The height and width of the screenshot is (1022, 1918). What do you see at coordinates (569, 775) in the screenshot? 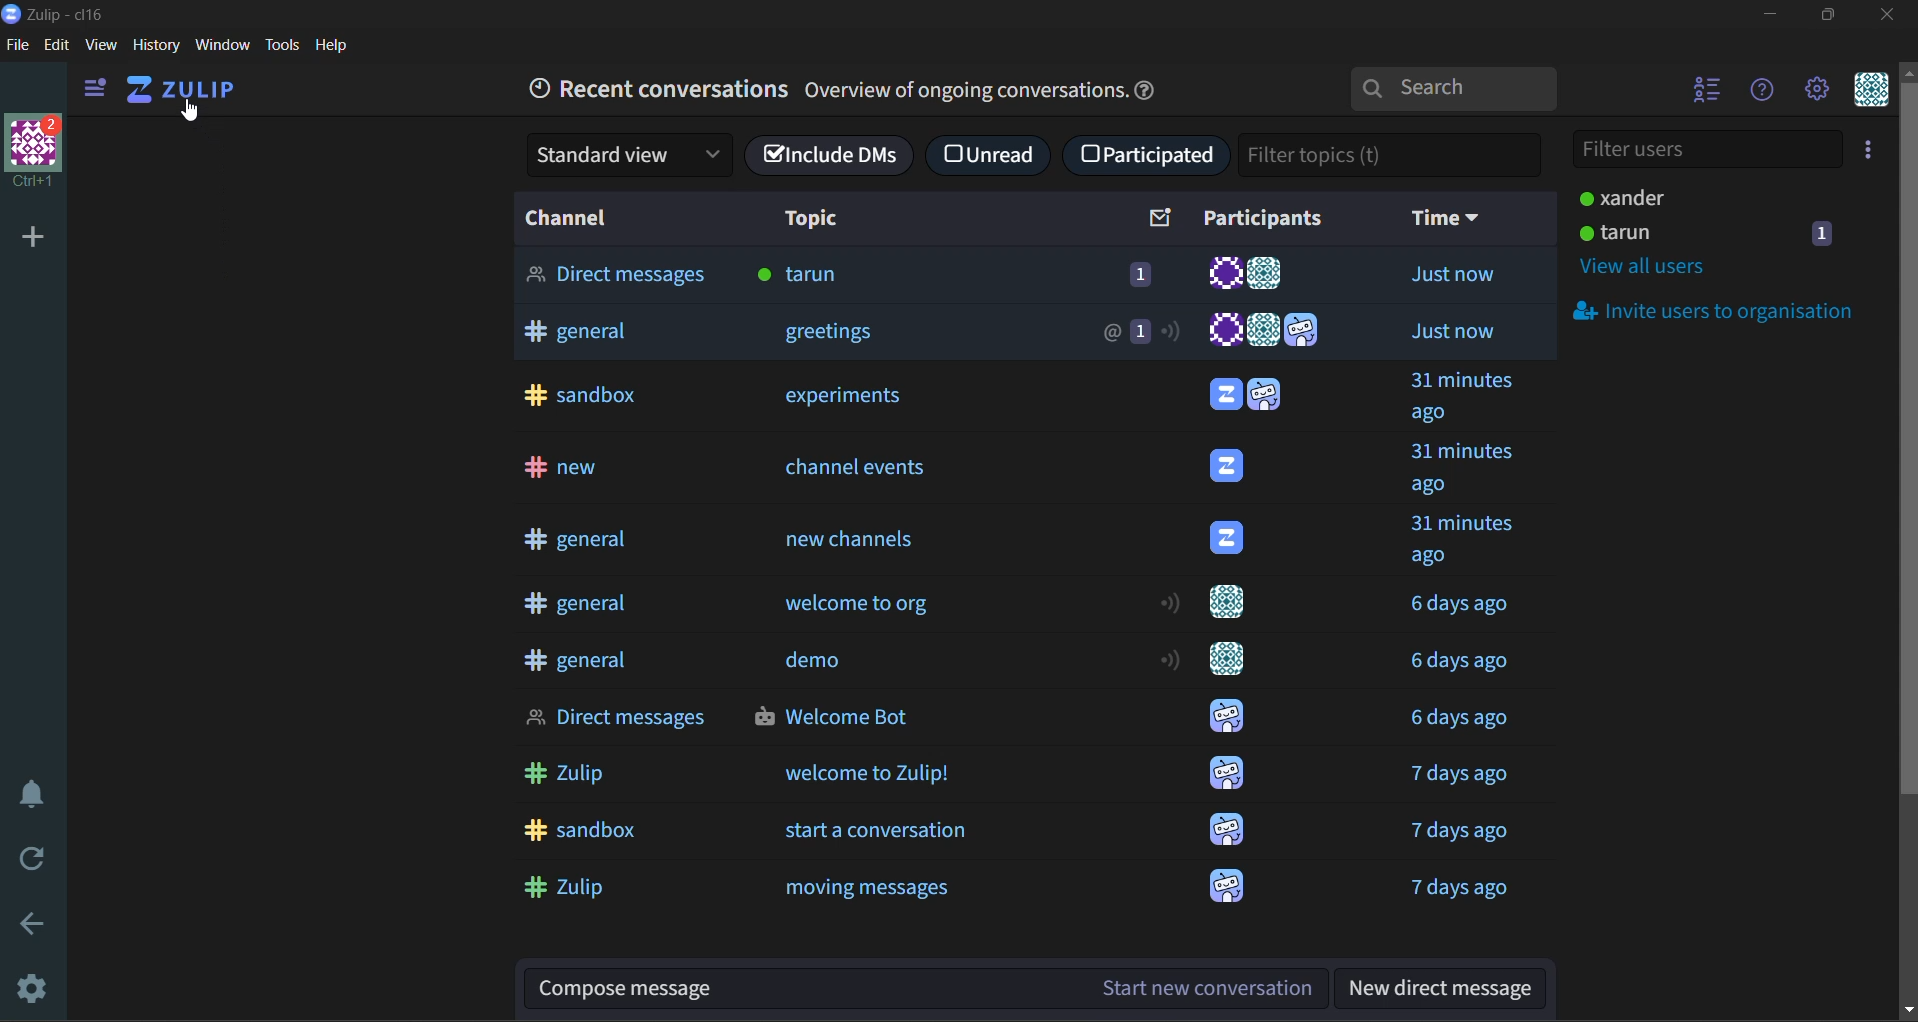
I see `Zulip` at bounding box center [569, 775].